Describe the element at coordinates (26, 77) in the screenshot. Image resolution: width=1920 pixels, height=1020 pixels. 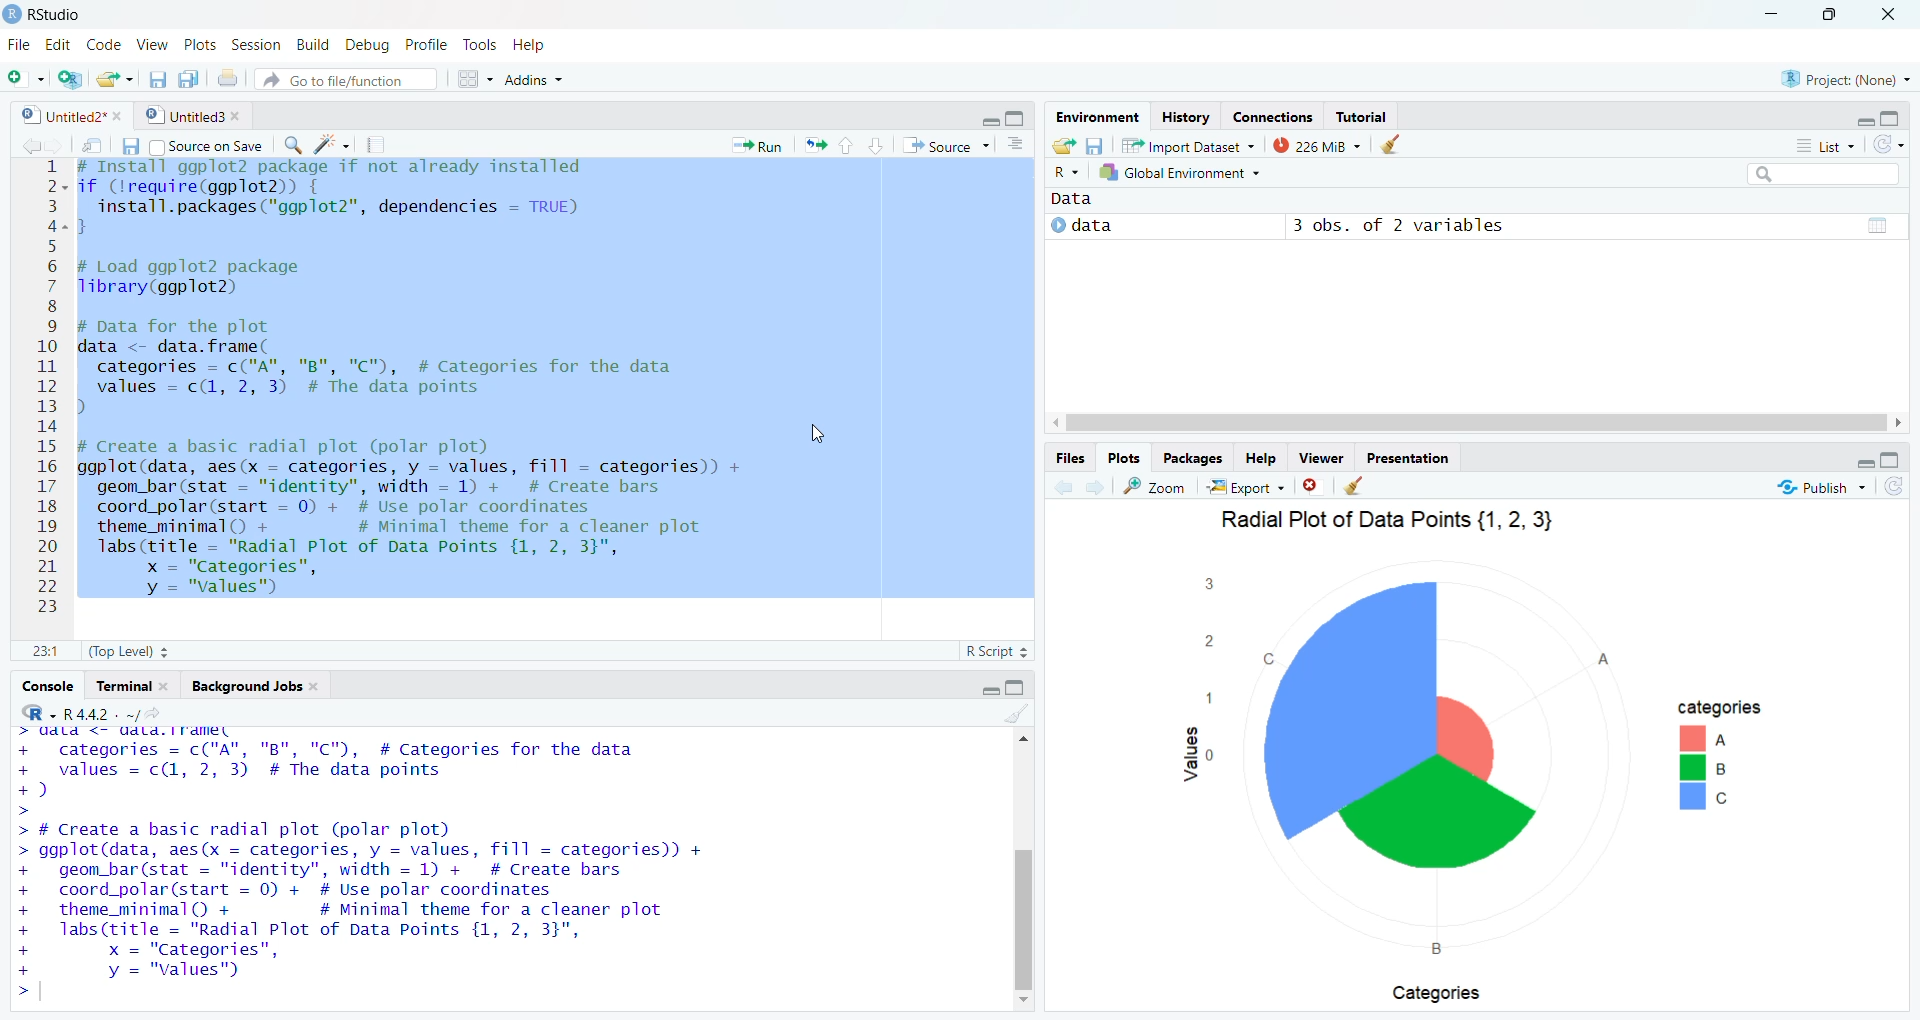
I see `new file` at that location.